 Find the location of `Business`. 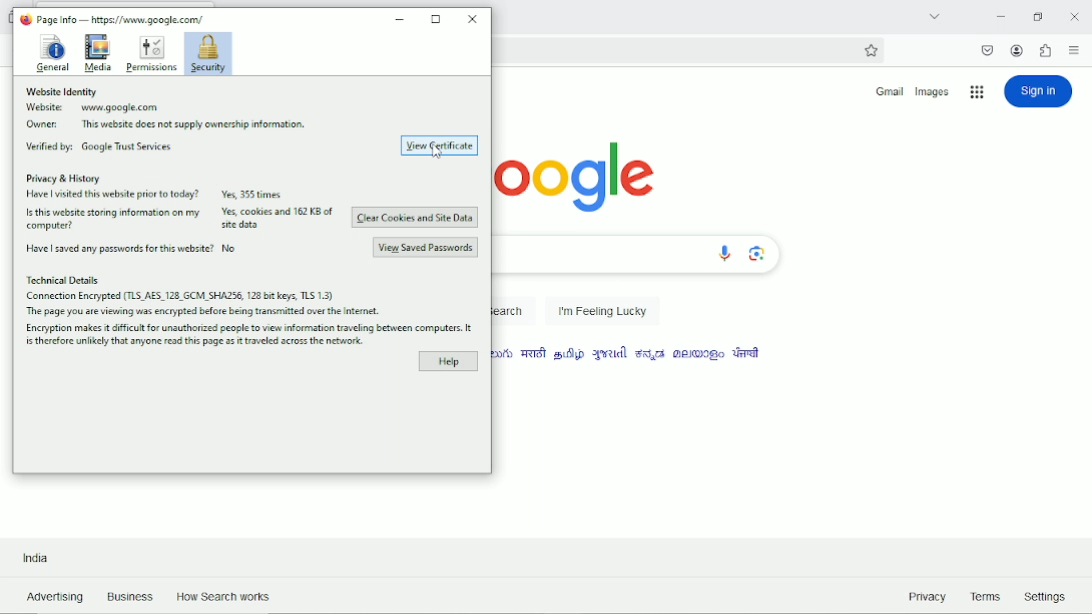

Business is located at coordinates (130, 595).